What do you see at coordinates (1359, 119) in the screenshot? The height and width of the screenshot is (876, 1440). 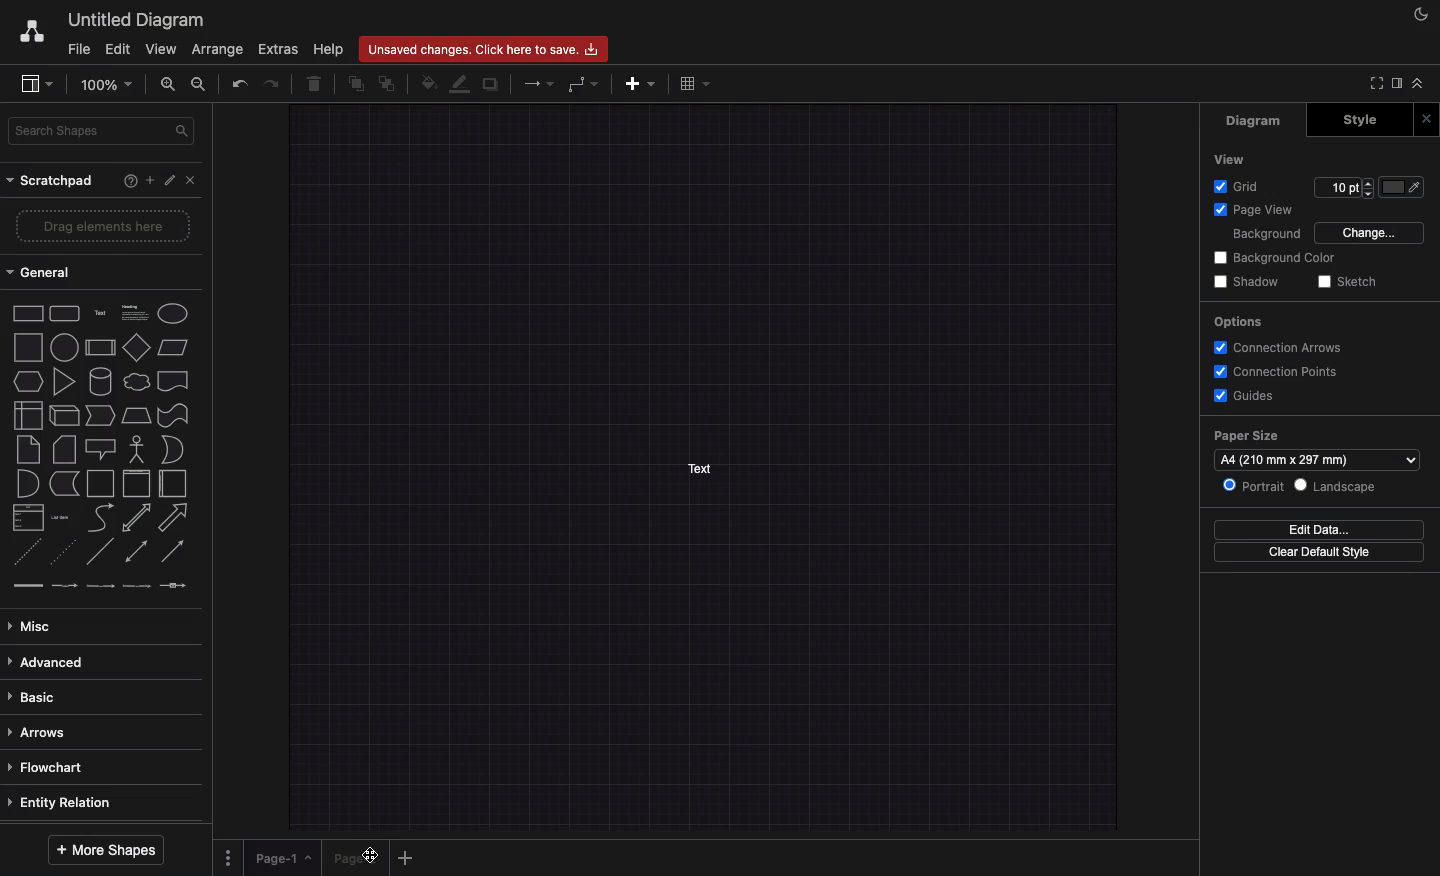 I see `Style` at bounding box center [1359, 119].